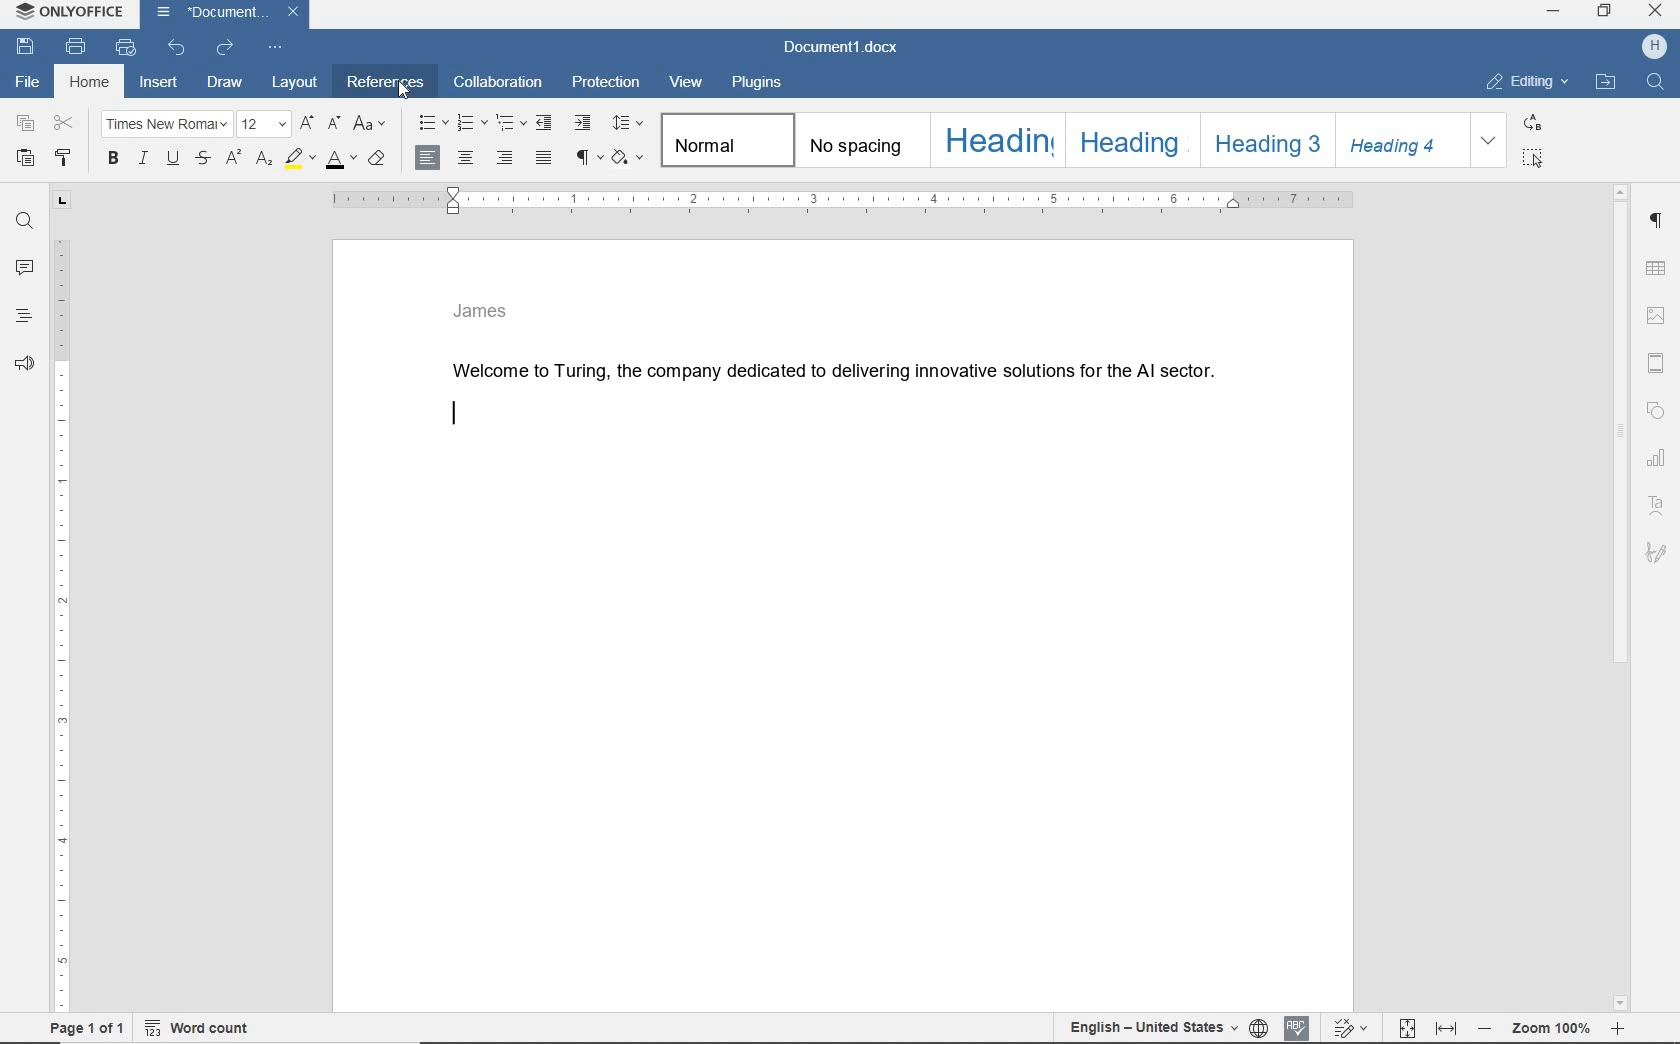 This screenshot has height=1044, width=1680. I want to click on James, so click(482, 309).